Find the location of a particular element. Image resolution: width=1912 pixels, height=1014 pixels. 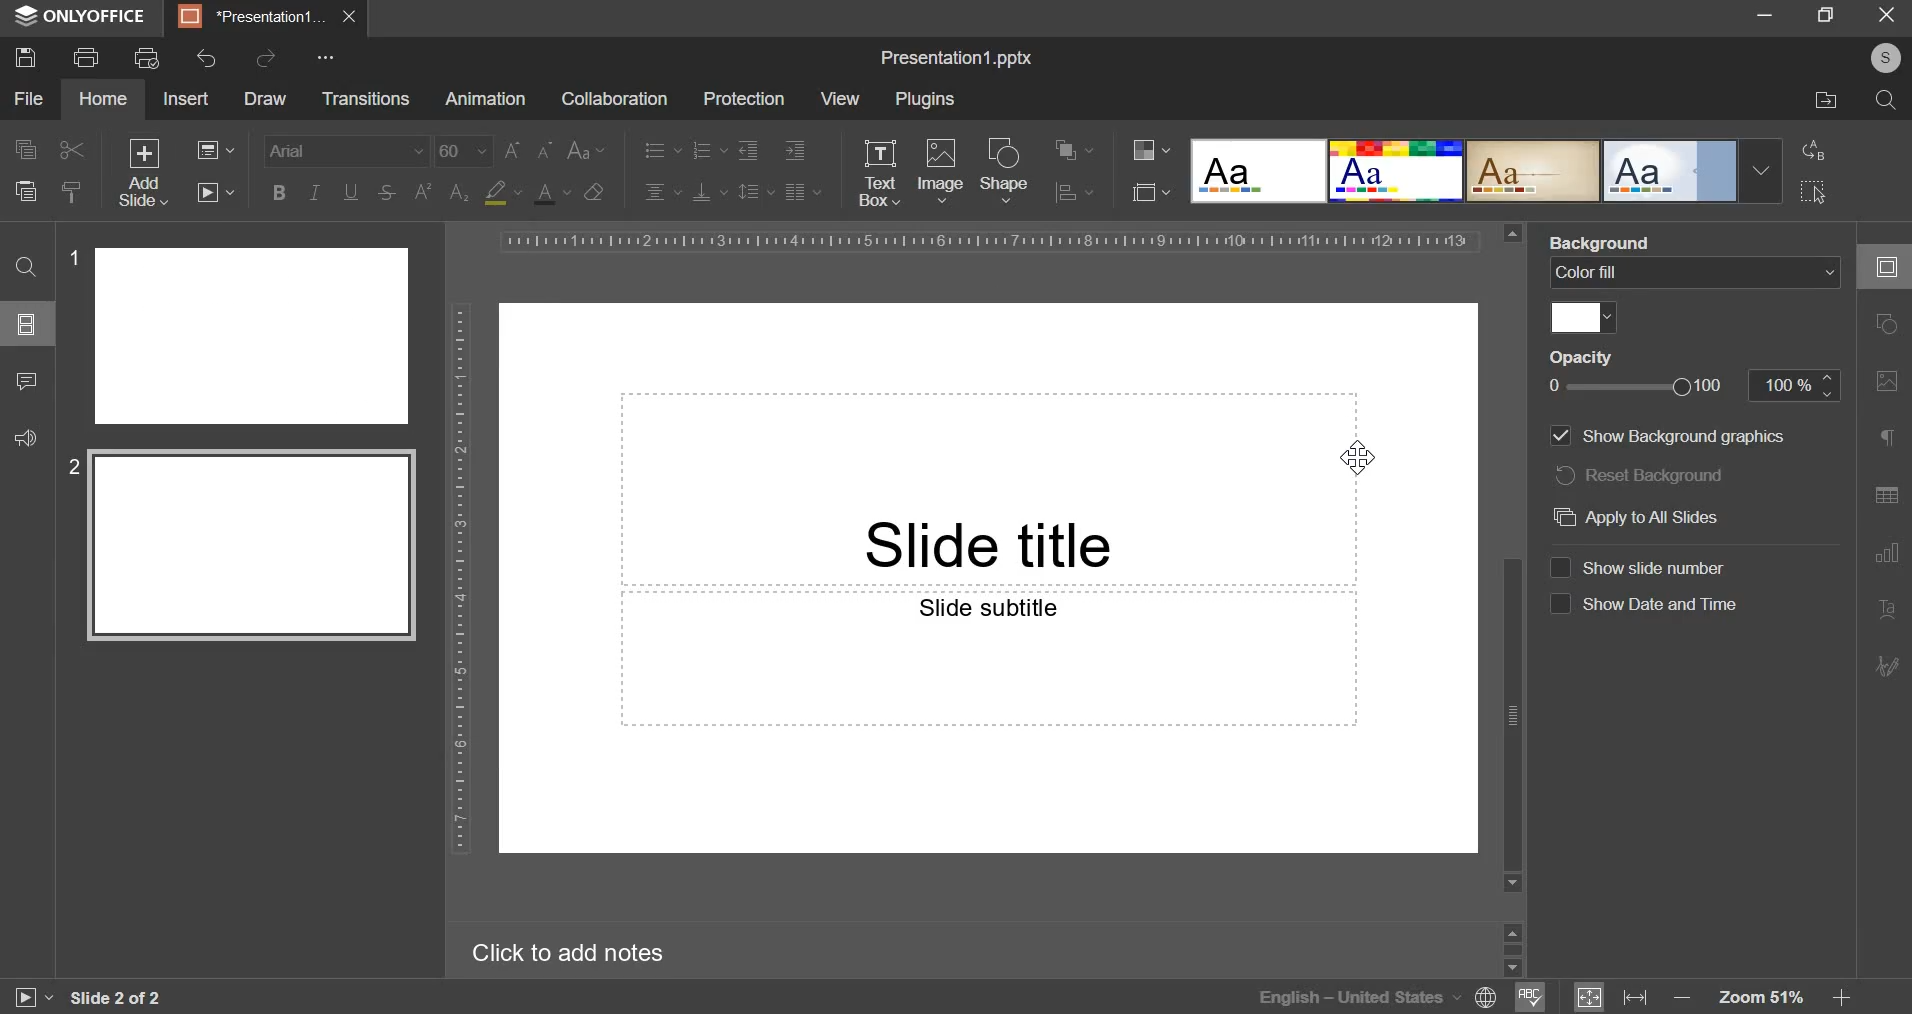

color fill is located at coordinates (1582, 315).